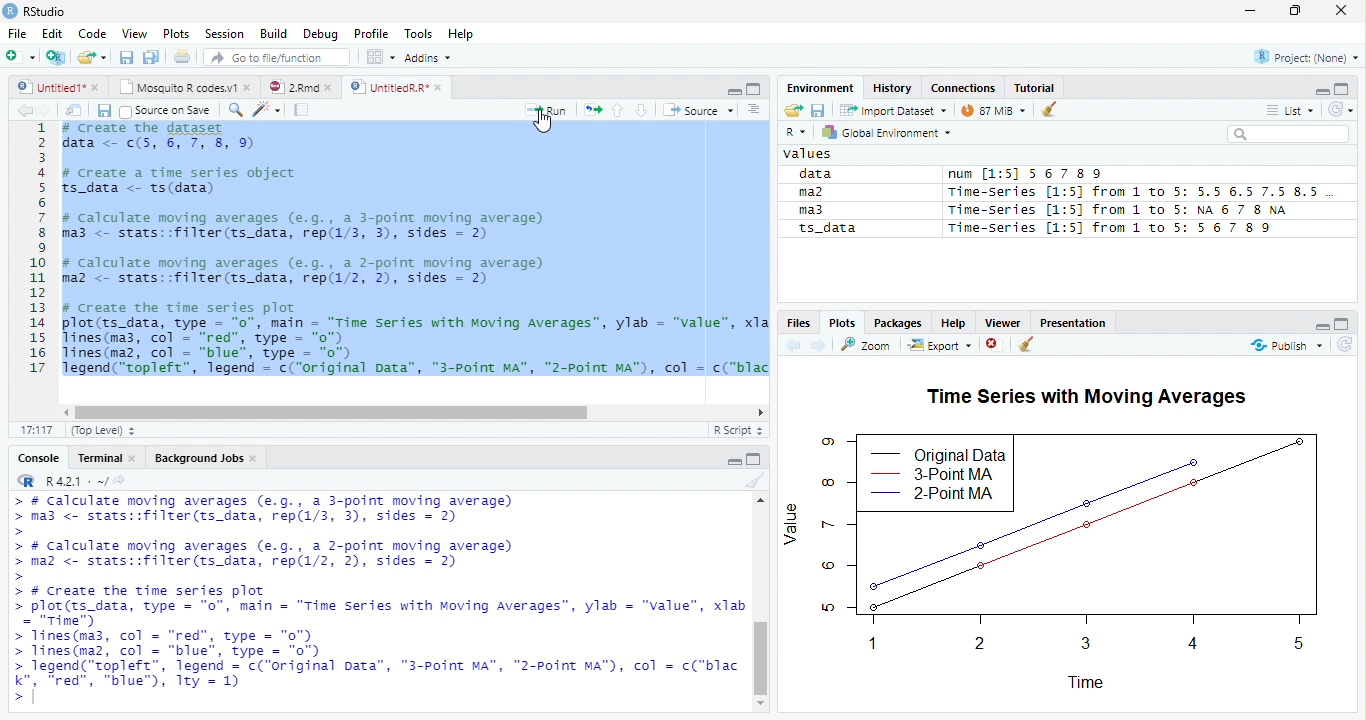  I want to click on Mosquito R codes.v1, so click(180, 86).